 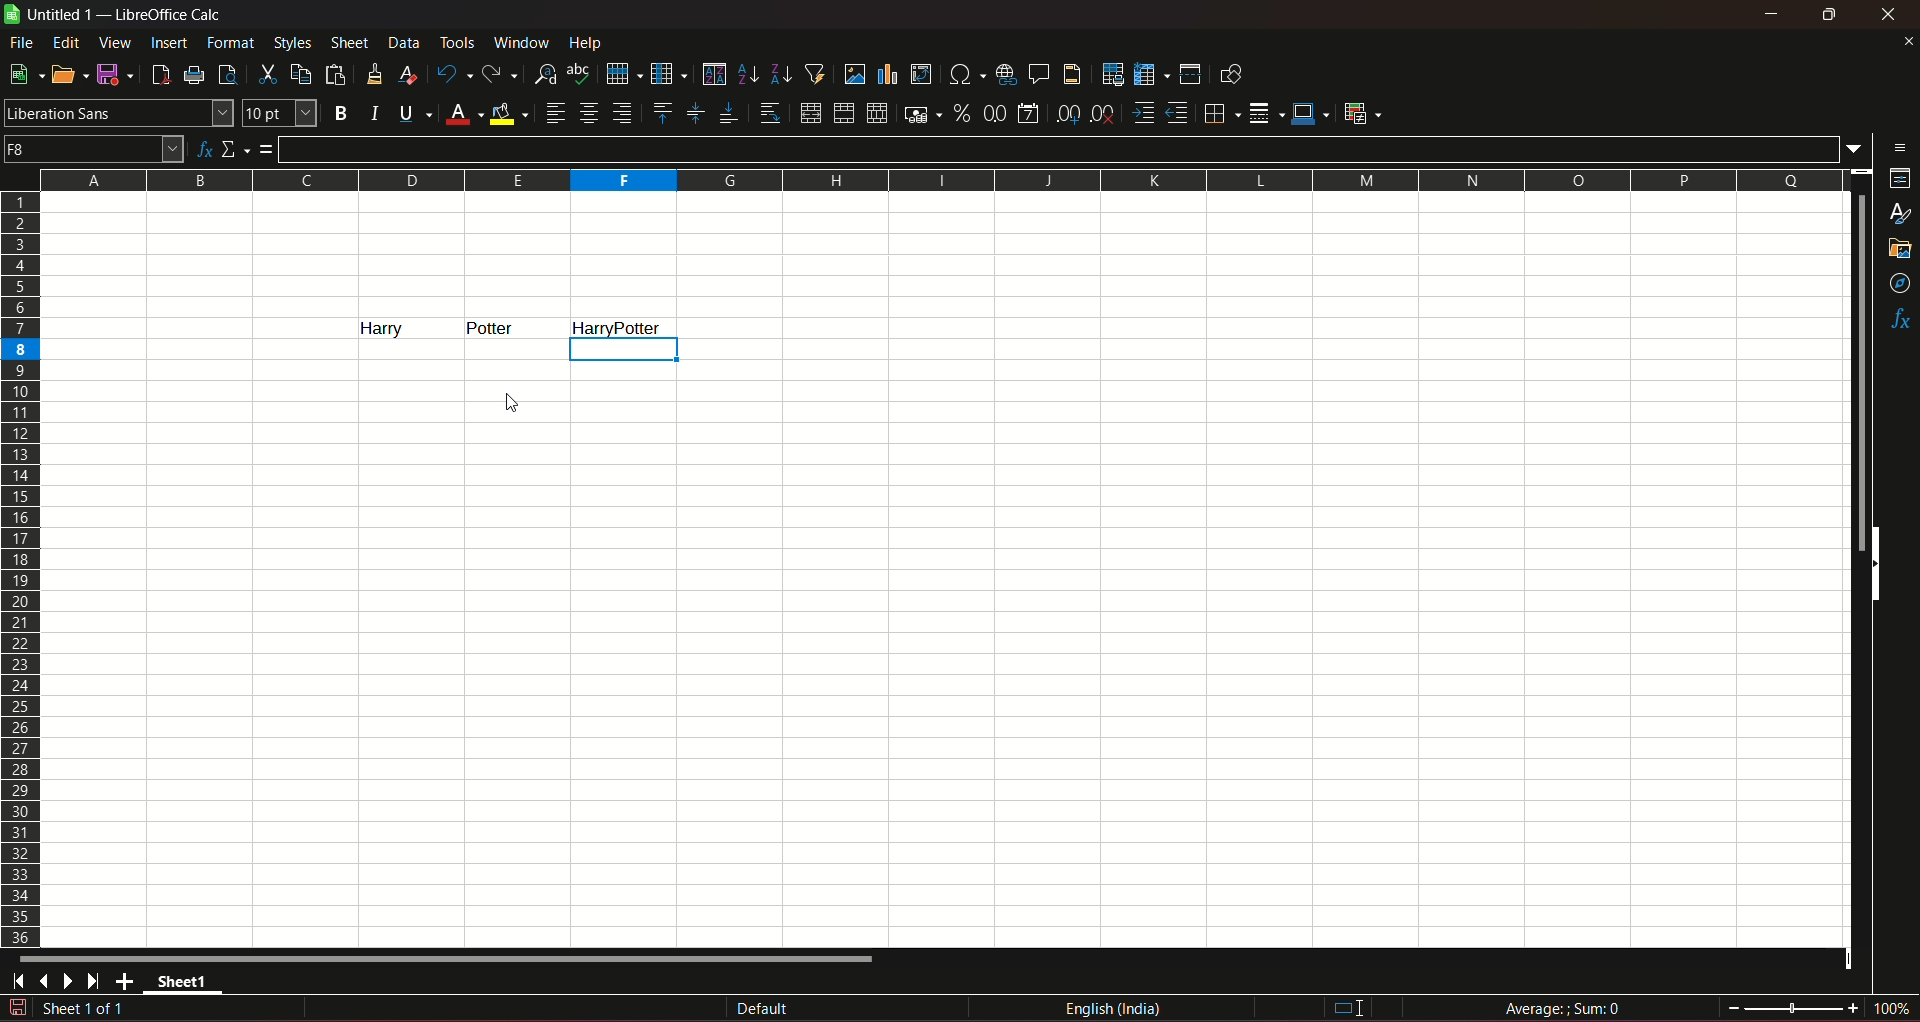 What do you see at coordinates (376, 73) in the screenshot?
I see `clone formatting` at bounding box center [376, 73].